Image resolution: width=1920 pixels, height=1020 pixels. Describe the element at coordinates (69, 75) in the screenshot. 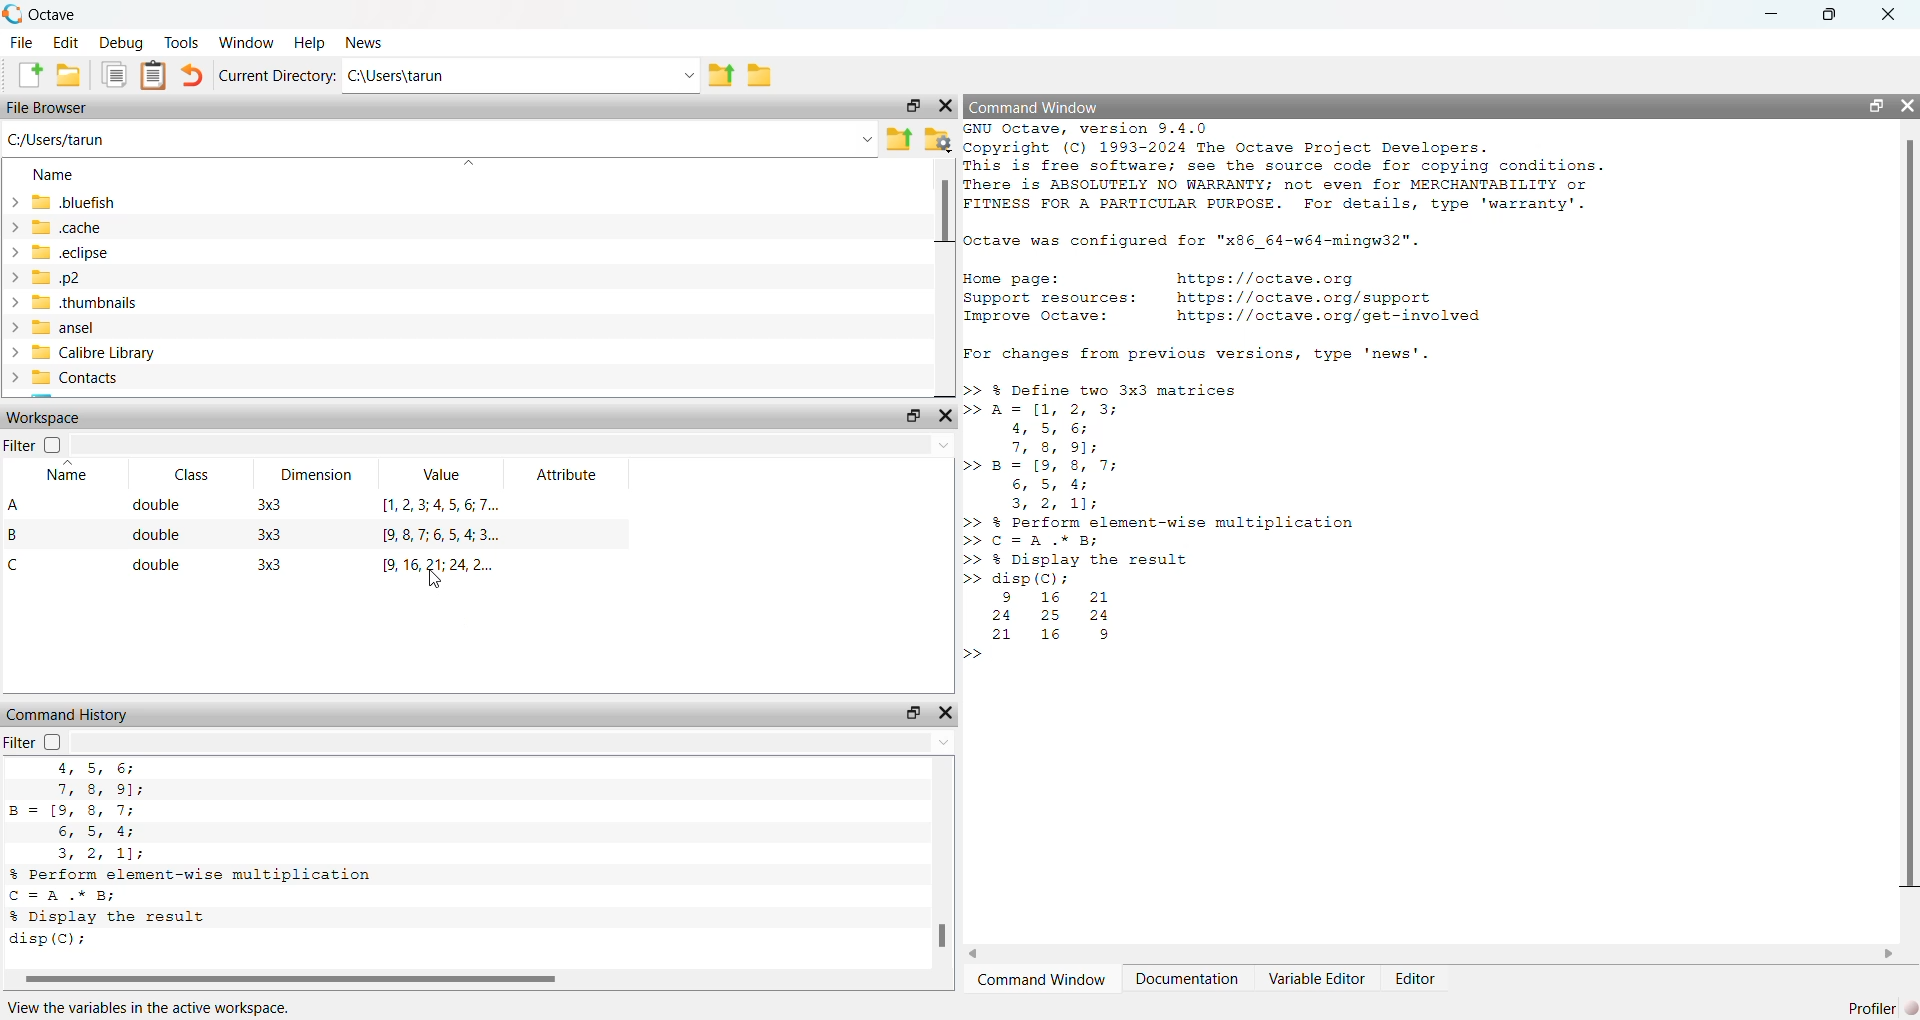

I see `Open Folder` at that location.